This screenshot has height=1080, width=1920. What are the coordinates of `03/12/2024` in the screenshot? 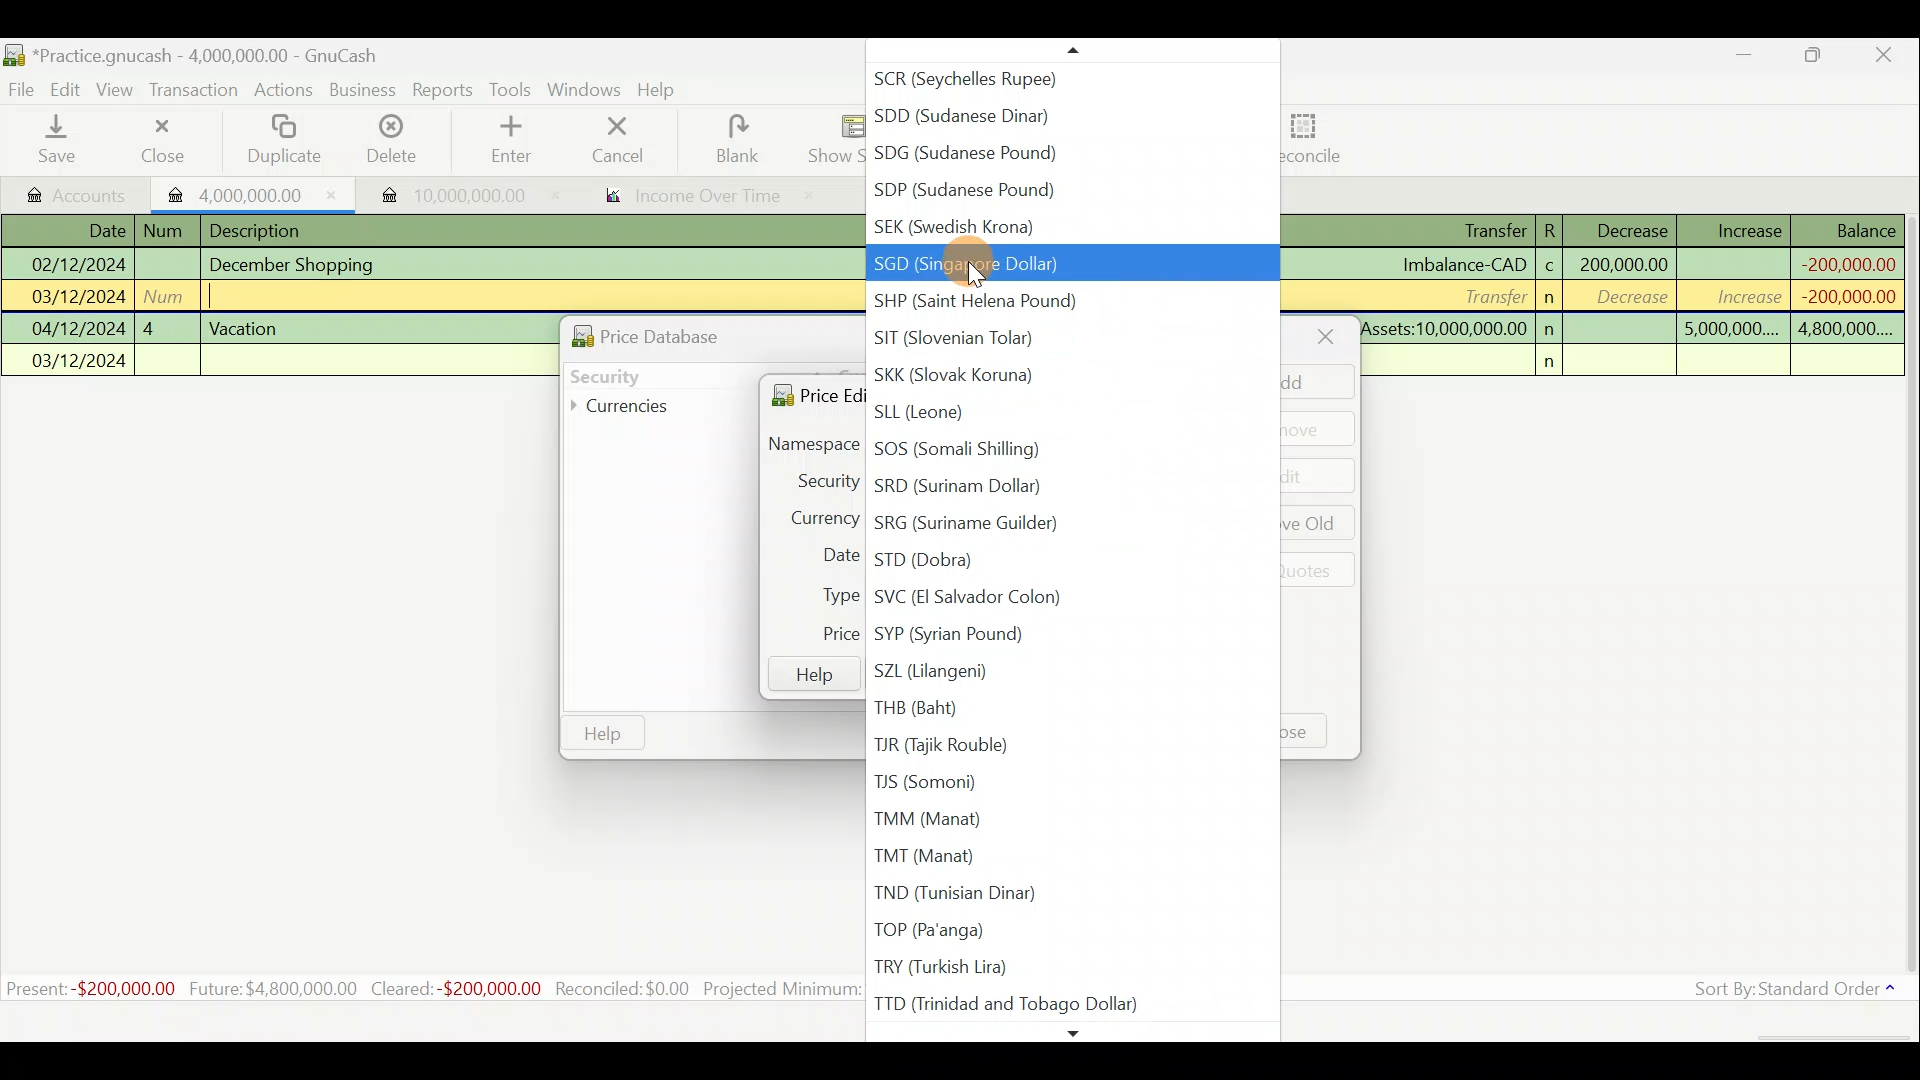 It's located at (80, 363).